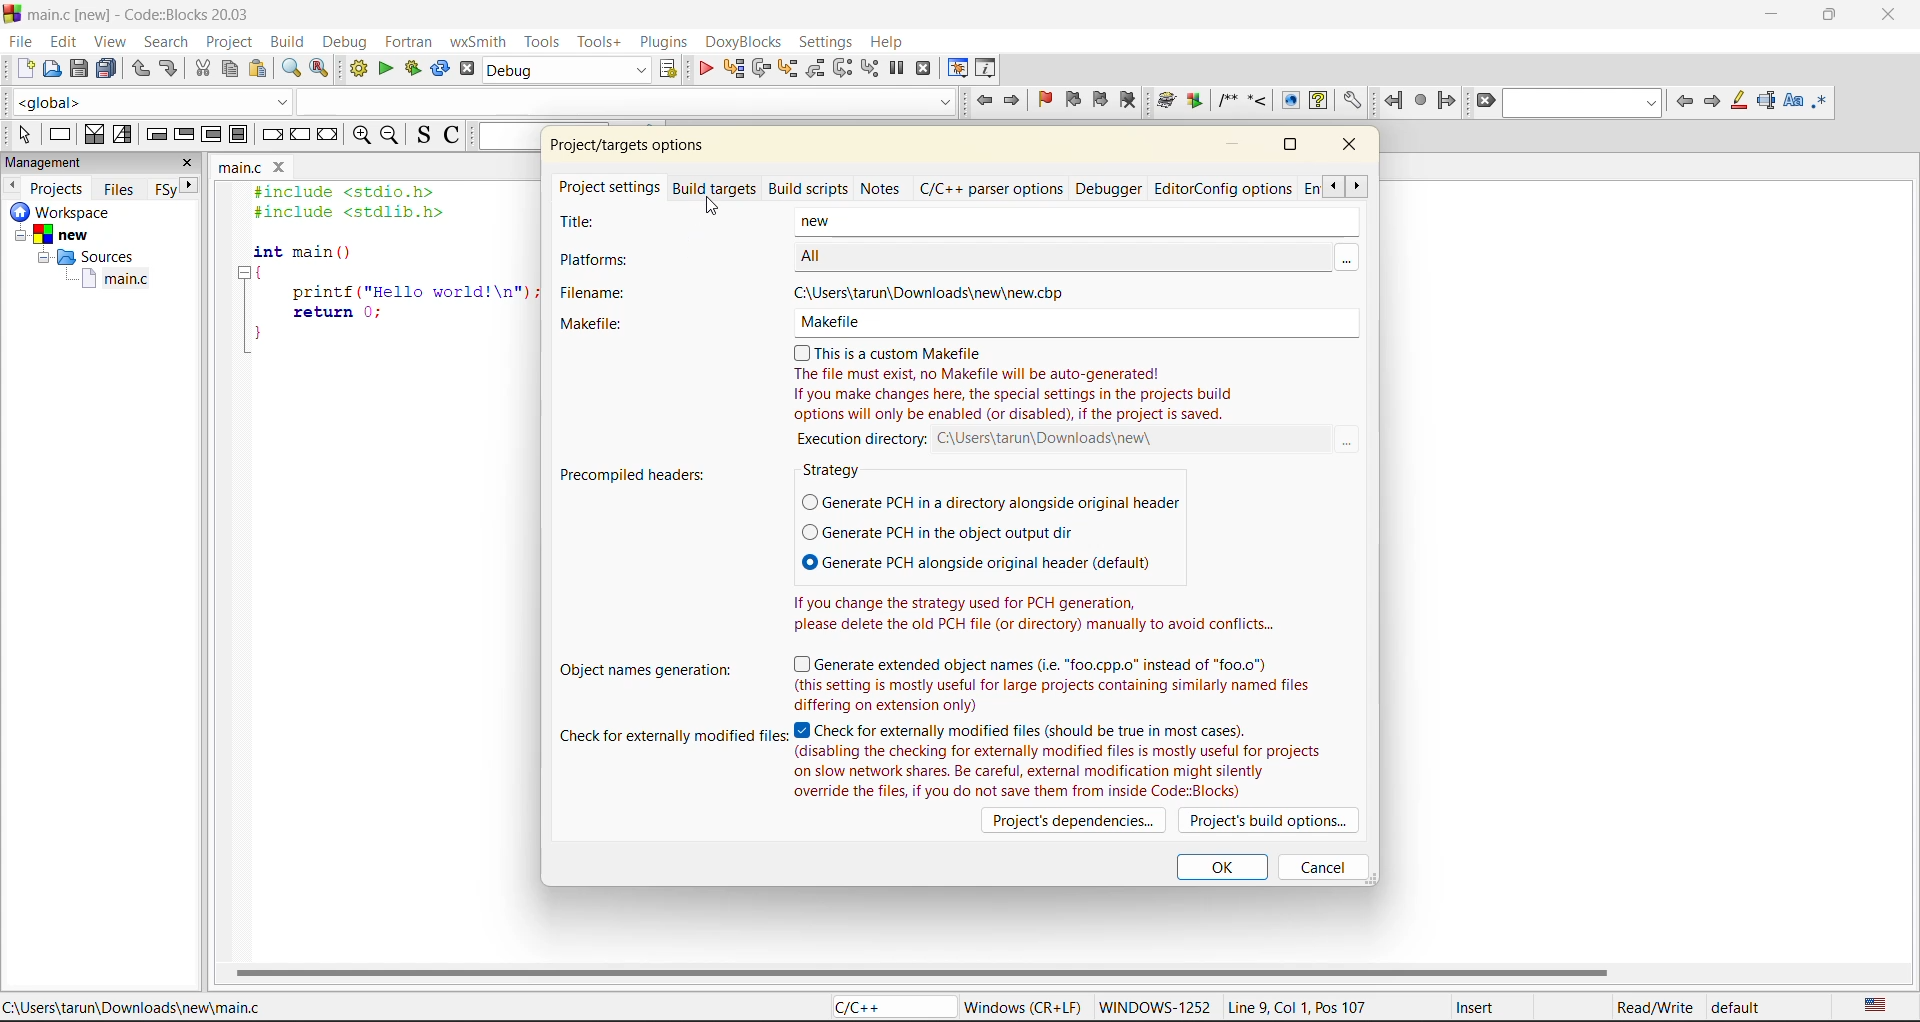 The width and height of the screenshot is (1920, 1022). I want to click on next, so click(192, 185).